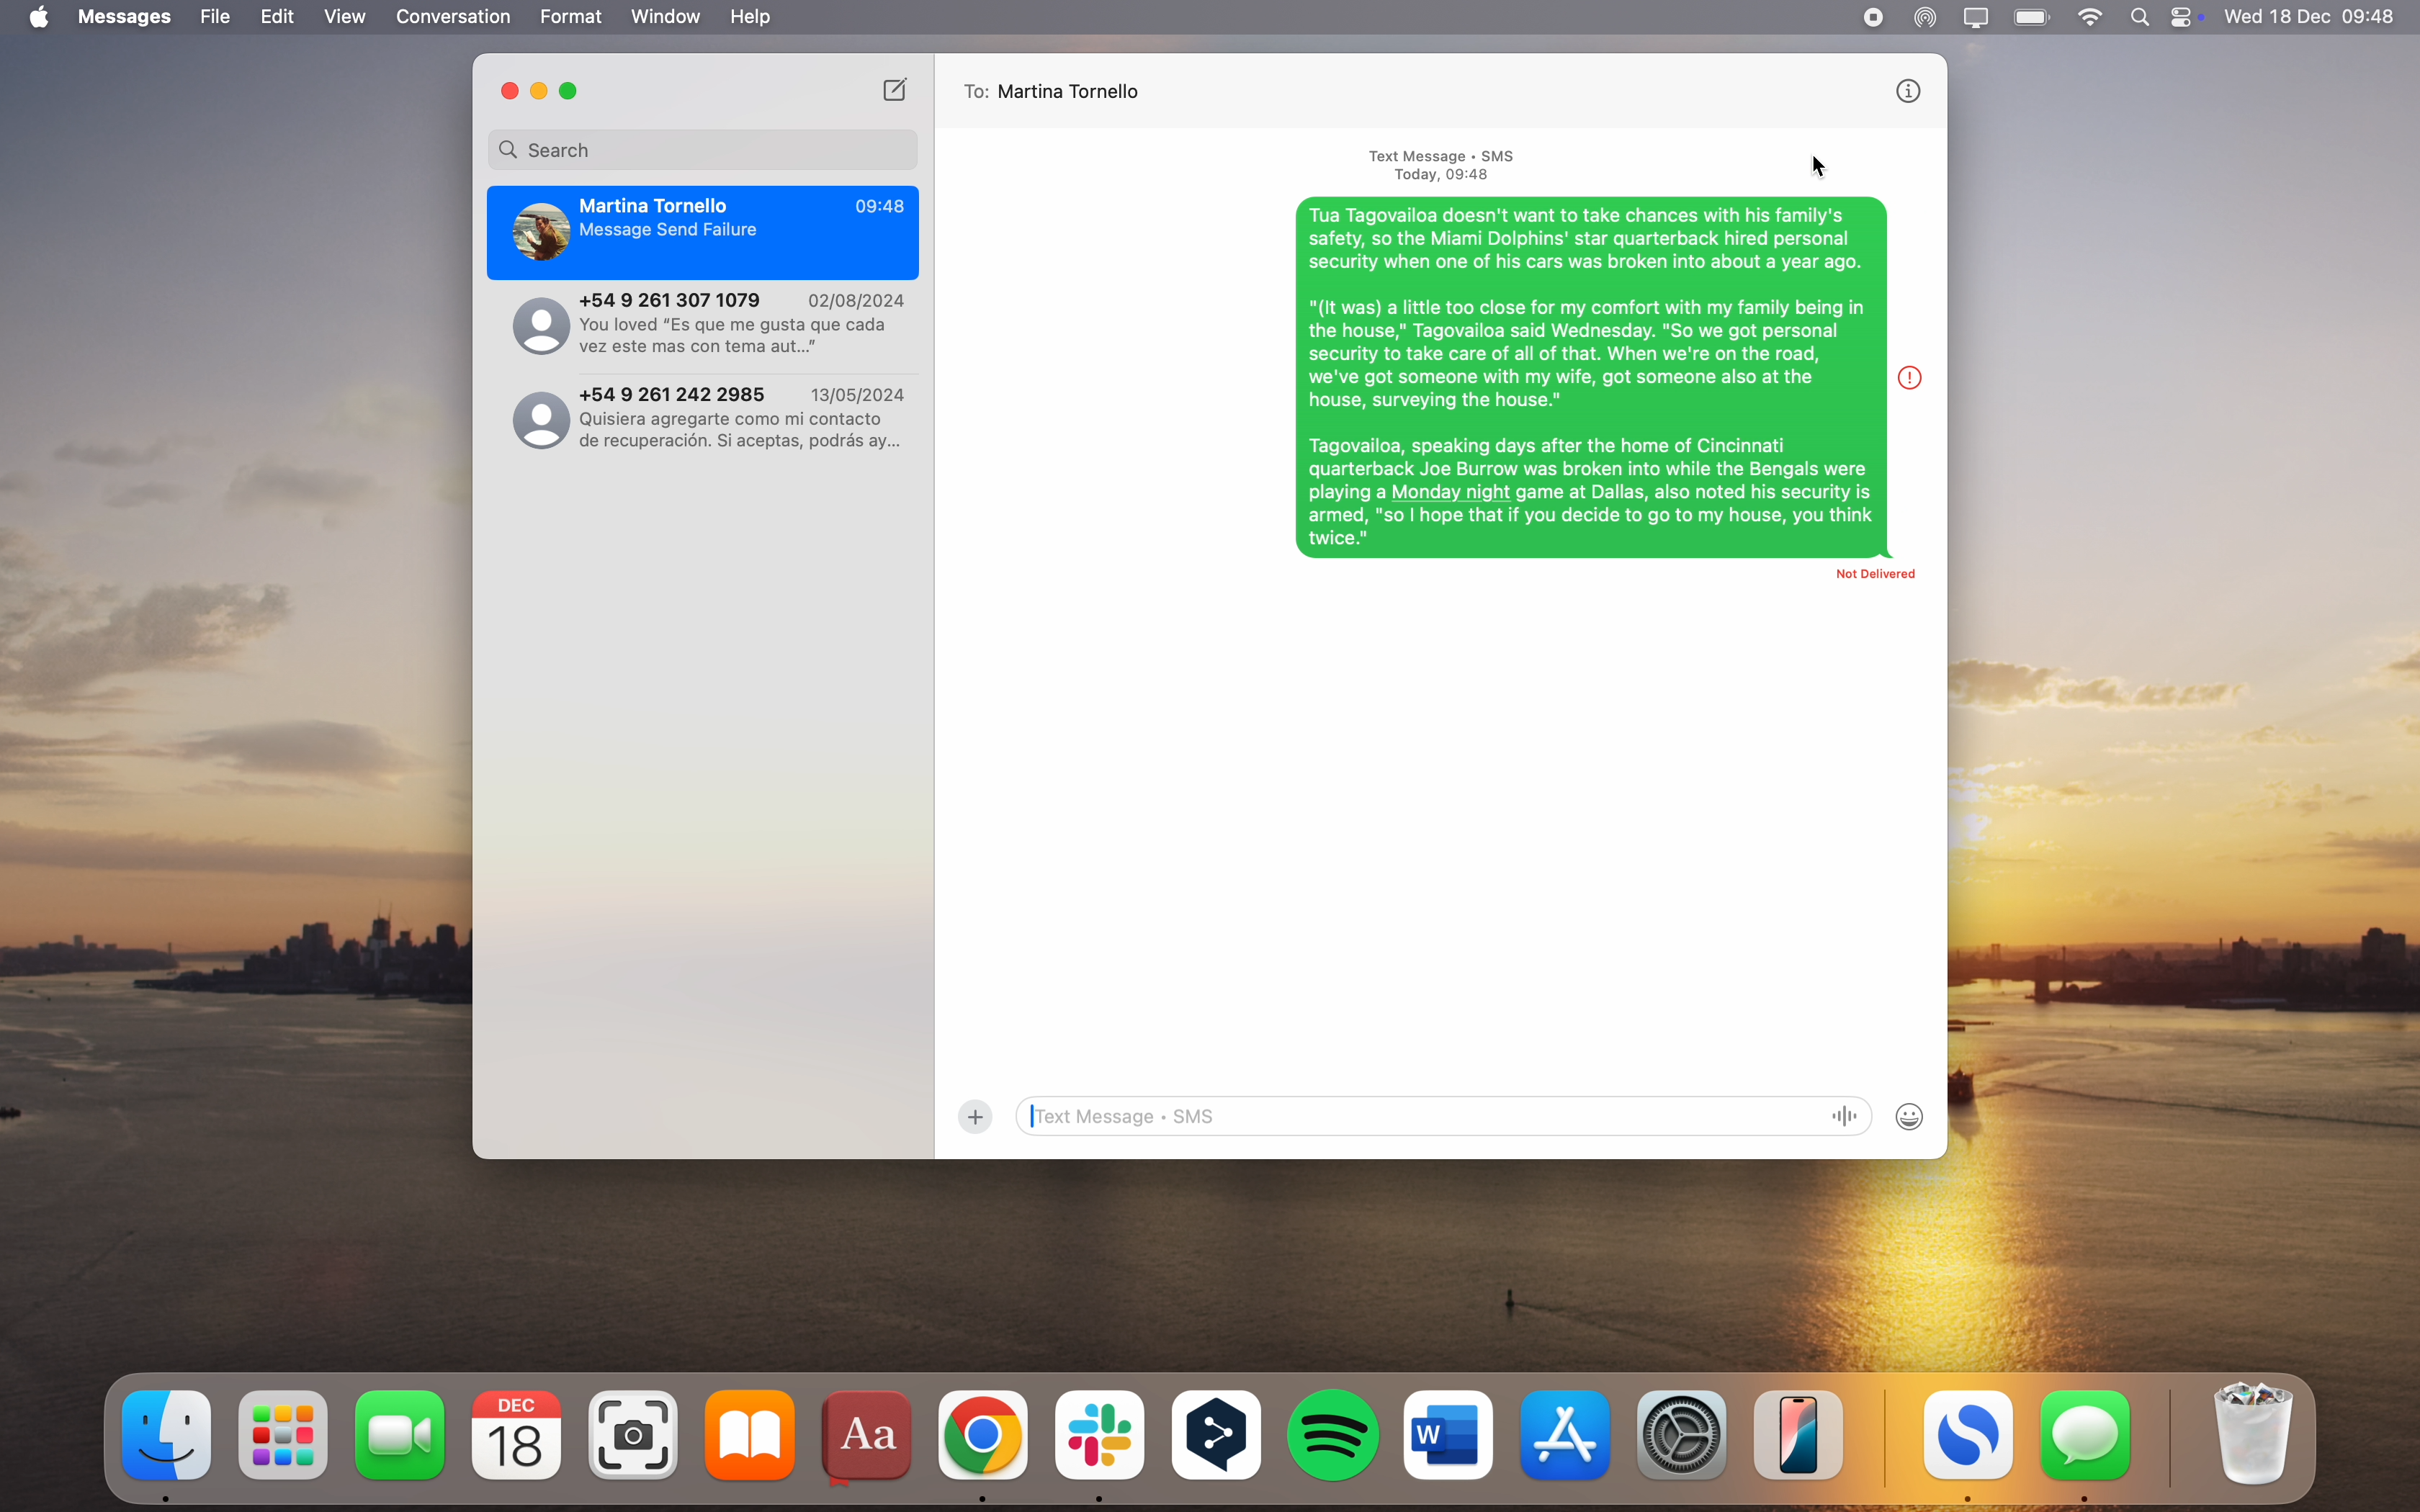 The image size is (2420, 1512). I want to click on calendar, so click(517, 1436).